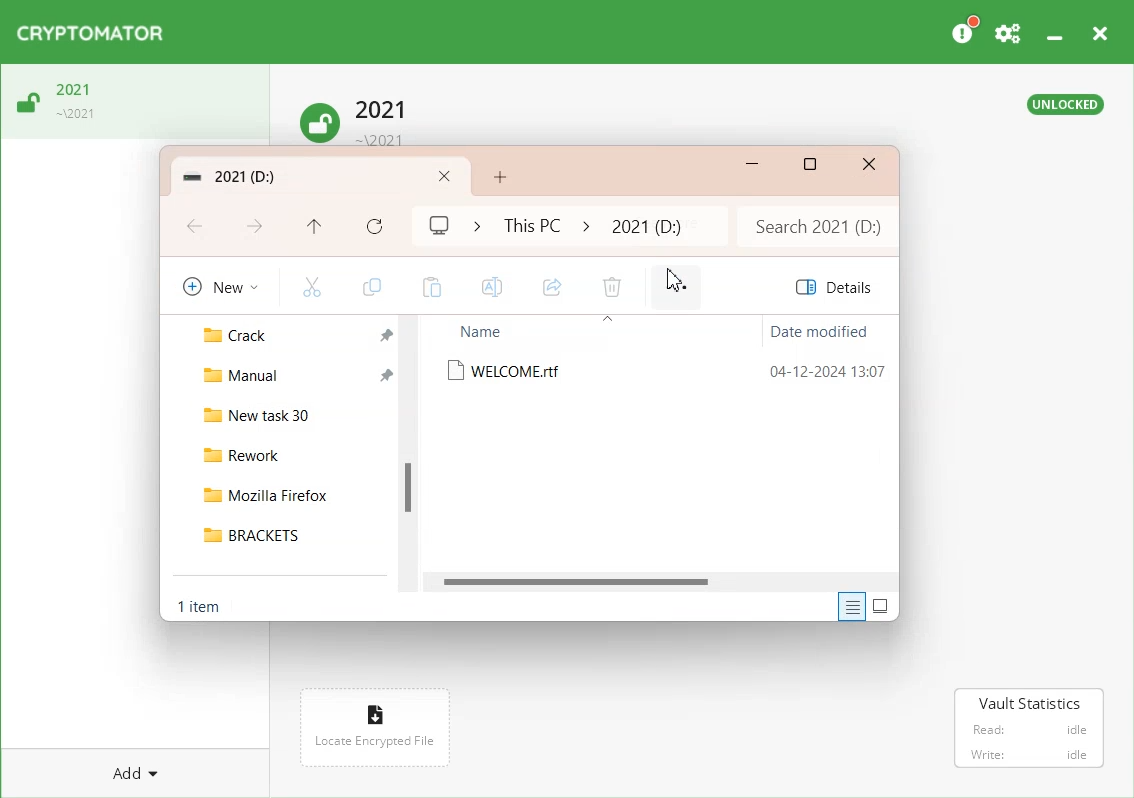 This screenshot has width=1134, height=798. Describe the element at coordinates (840, 287) in the screenshot. I see `Details` at that location.